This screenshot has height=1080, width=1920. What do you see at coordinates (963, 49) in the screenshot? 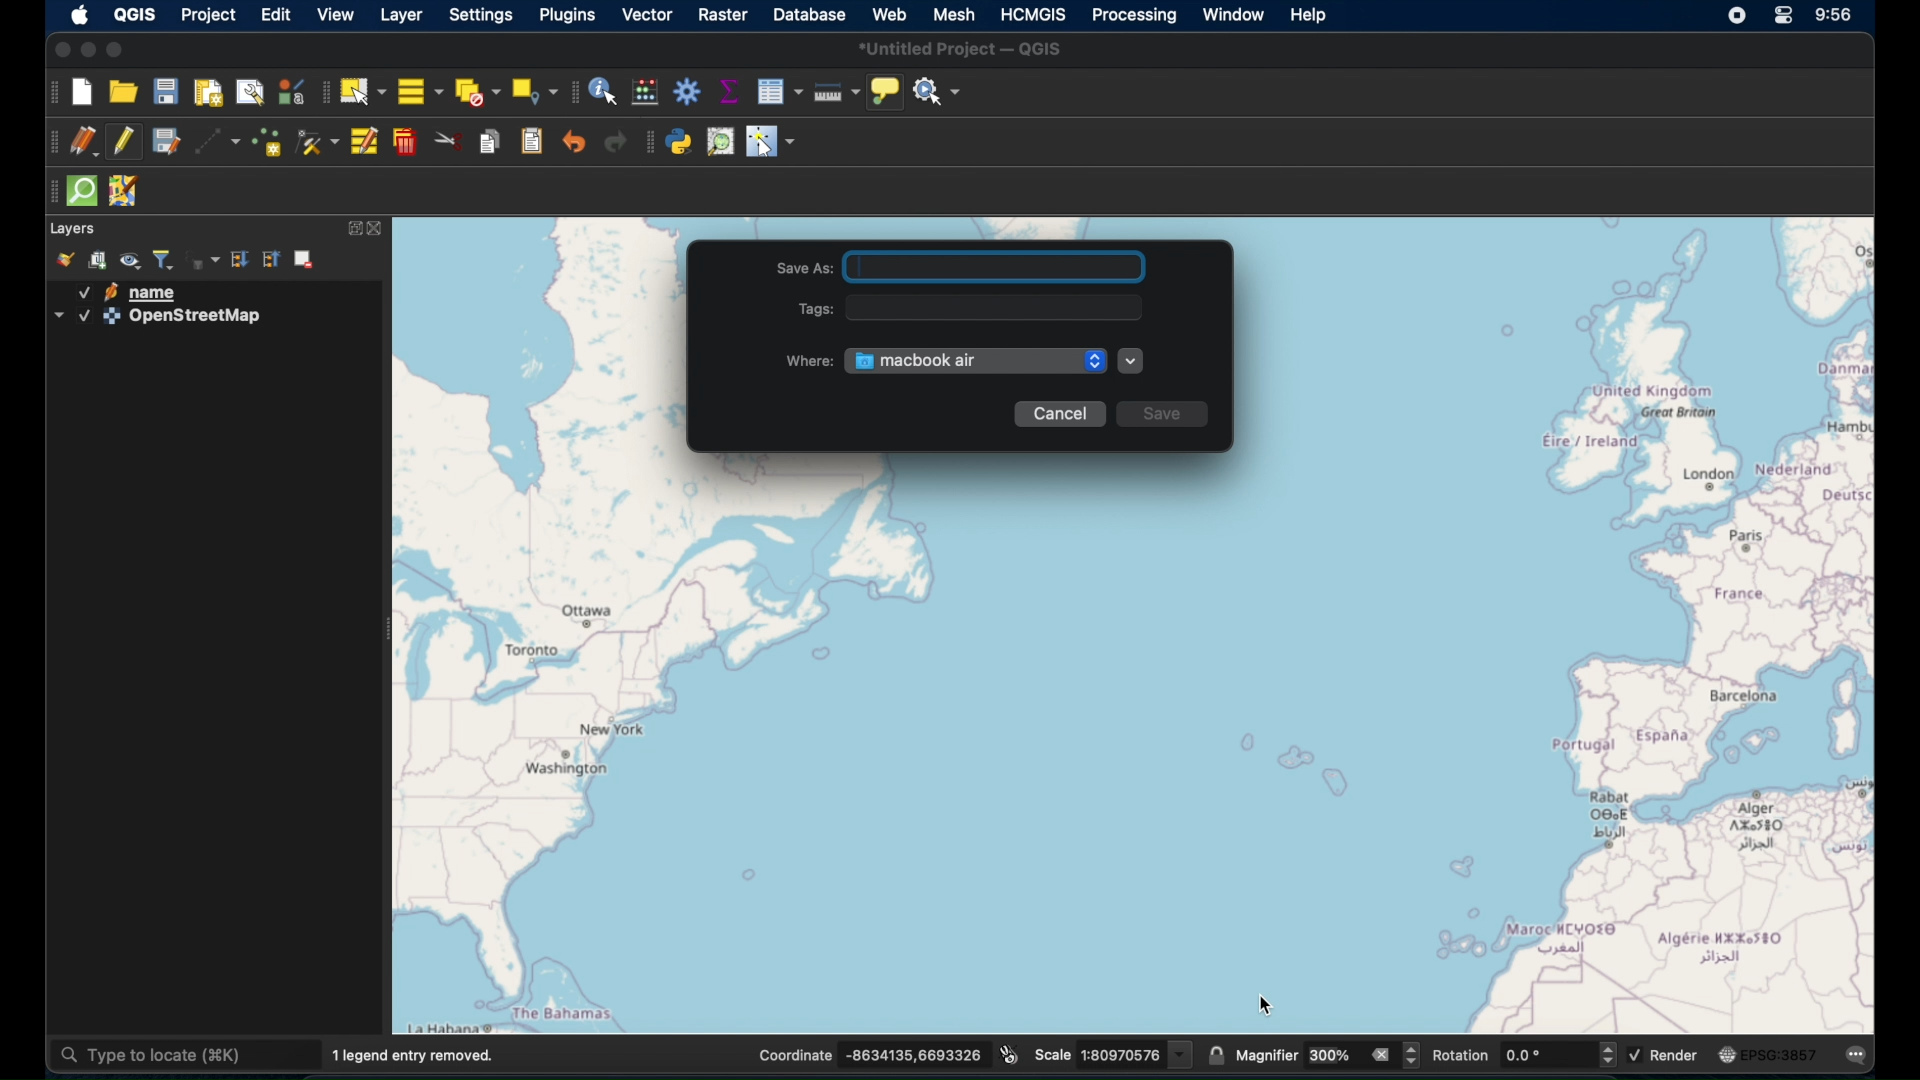
I see `untitled project - QGIS` at bounding box center [963, 49].